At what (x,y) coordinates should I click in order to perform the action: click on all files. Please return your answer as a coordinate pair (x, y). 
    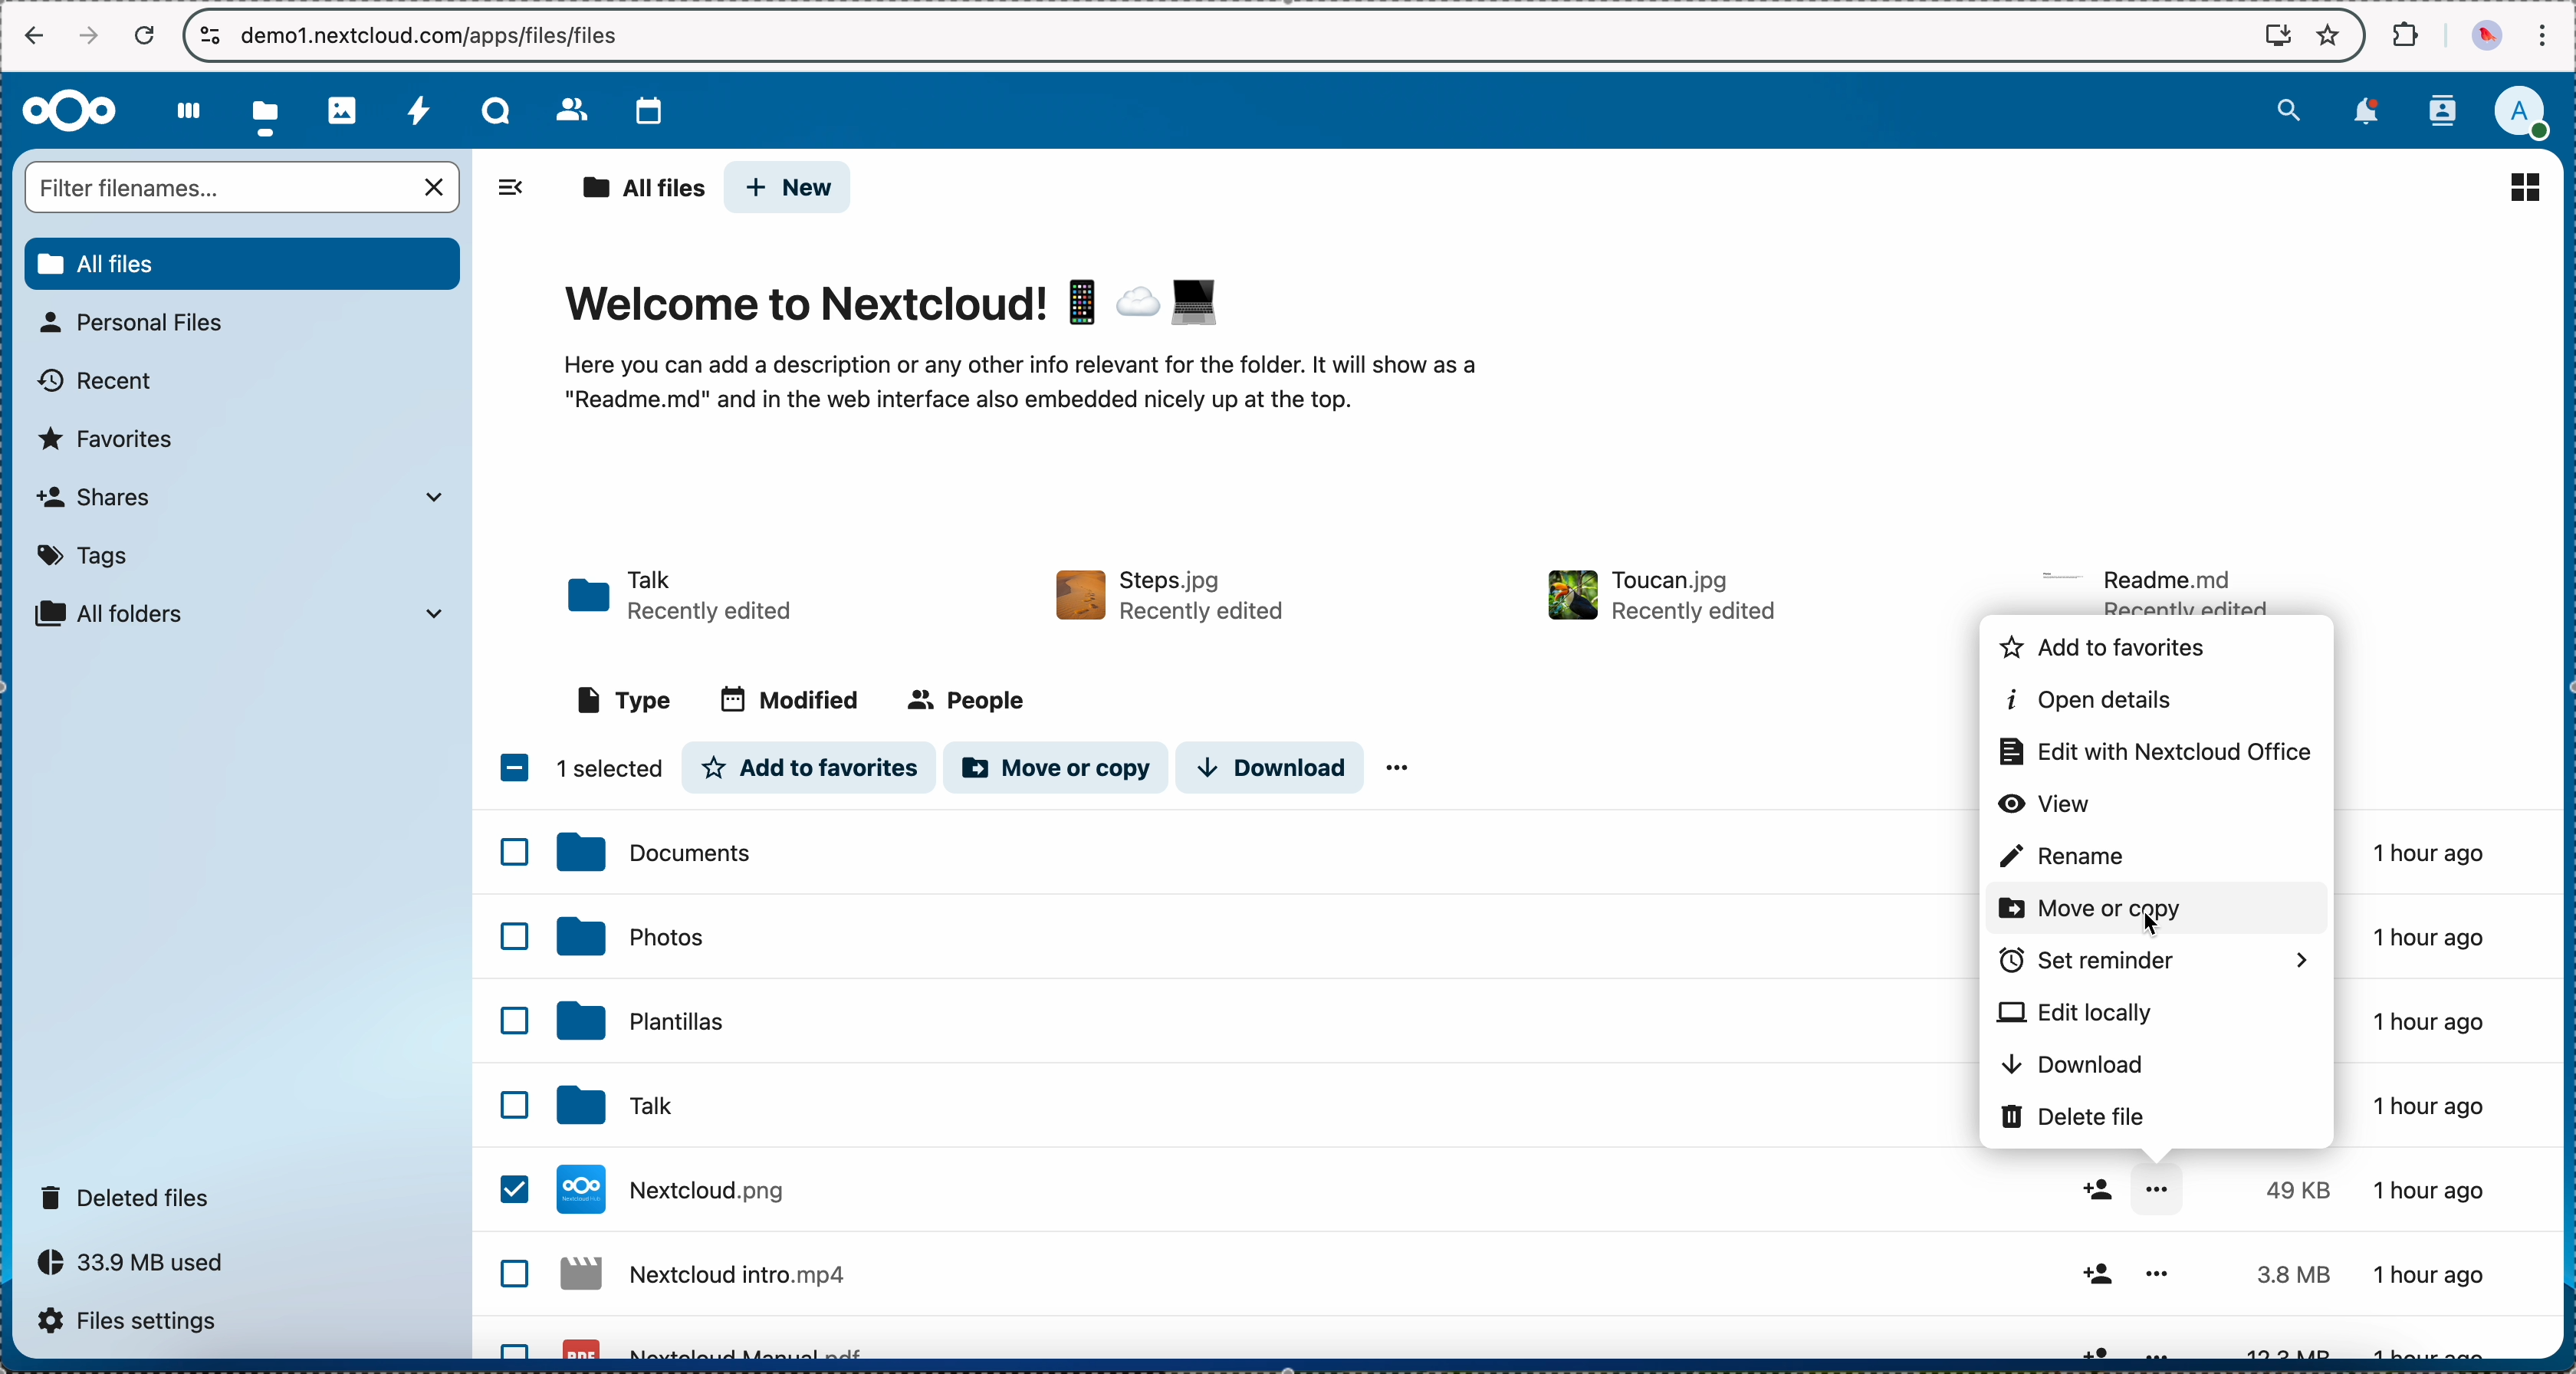
    Looking at the image, I should click on (241, 264).